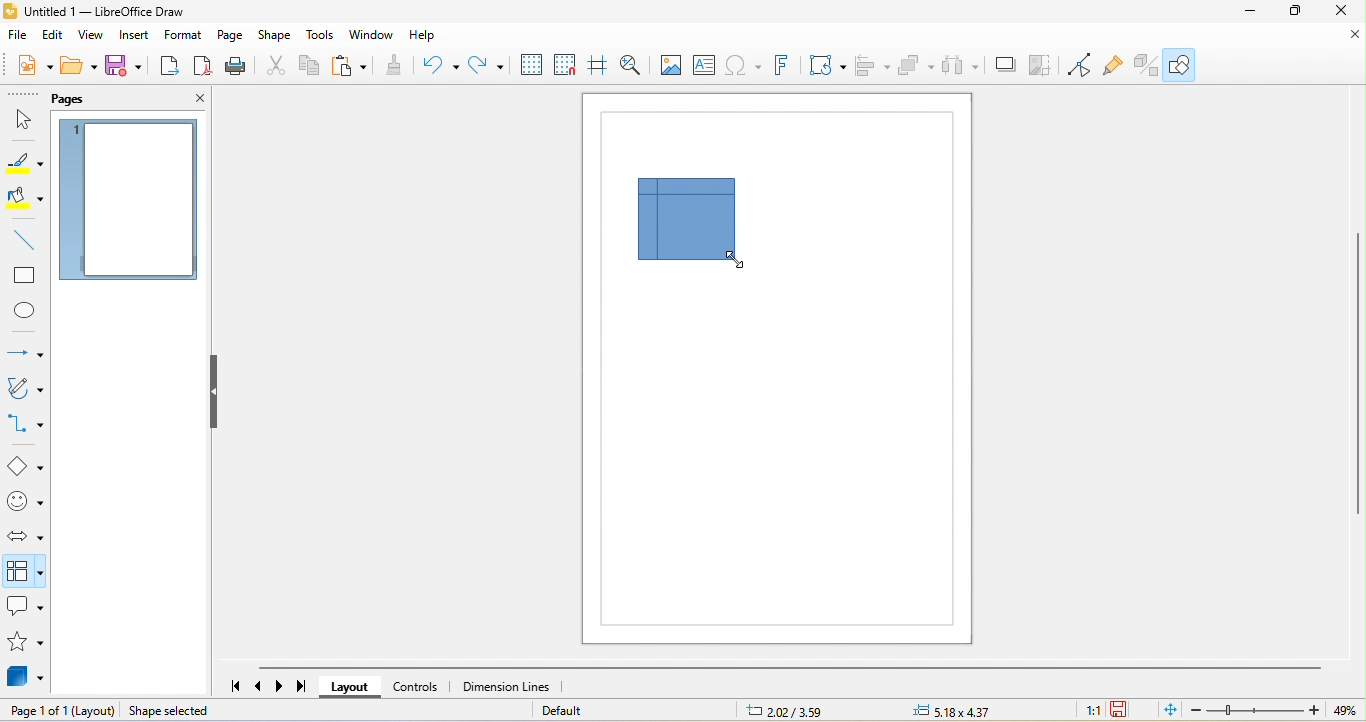  I want to click on star and banners, so click(27, 644).